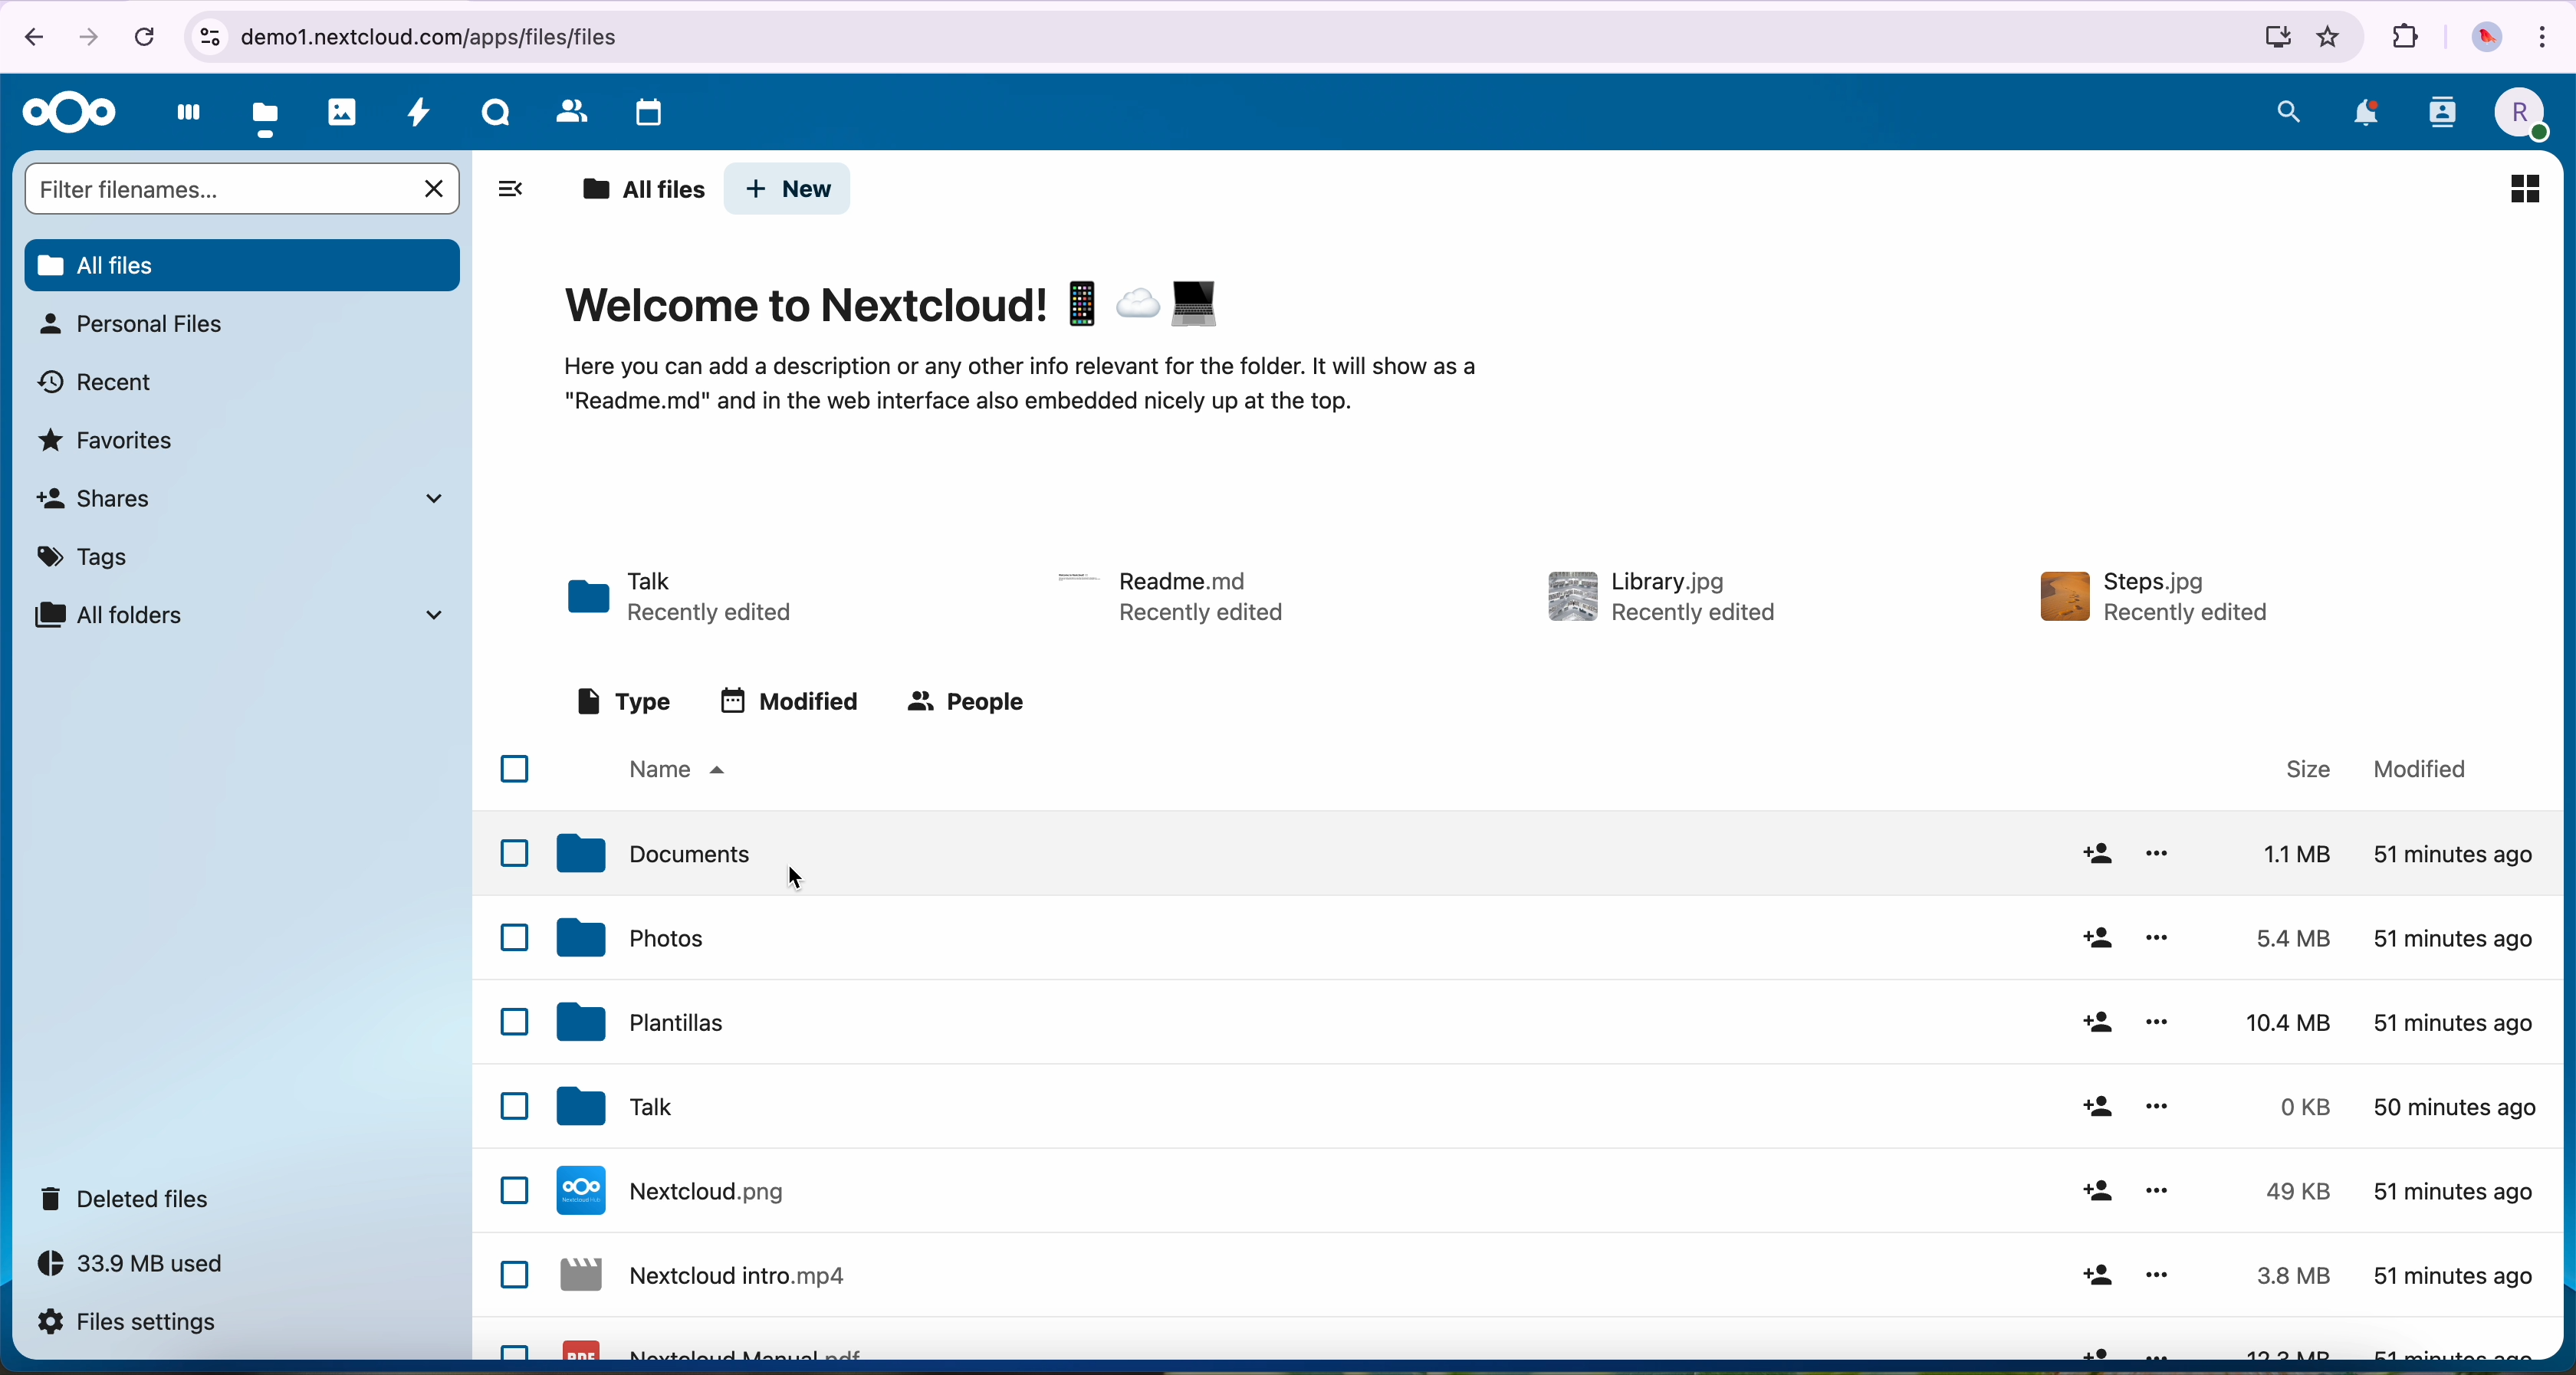  I want to click on tags, so click(90, 553).